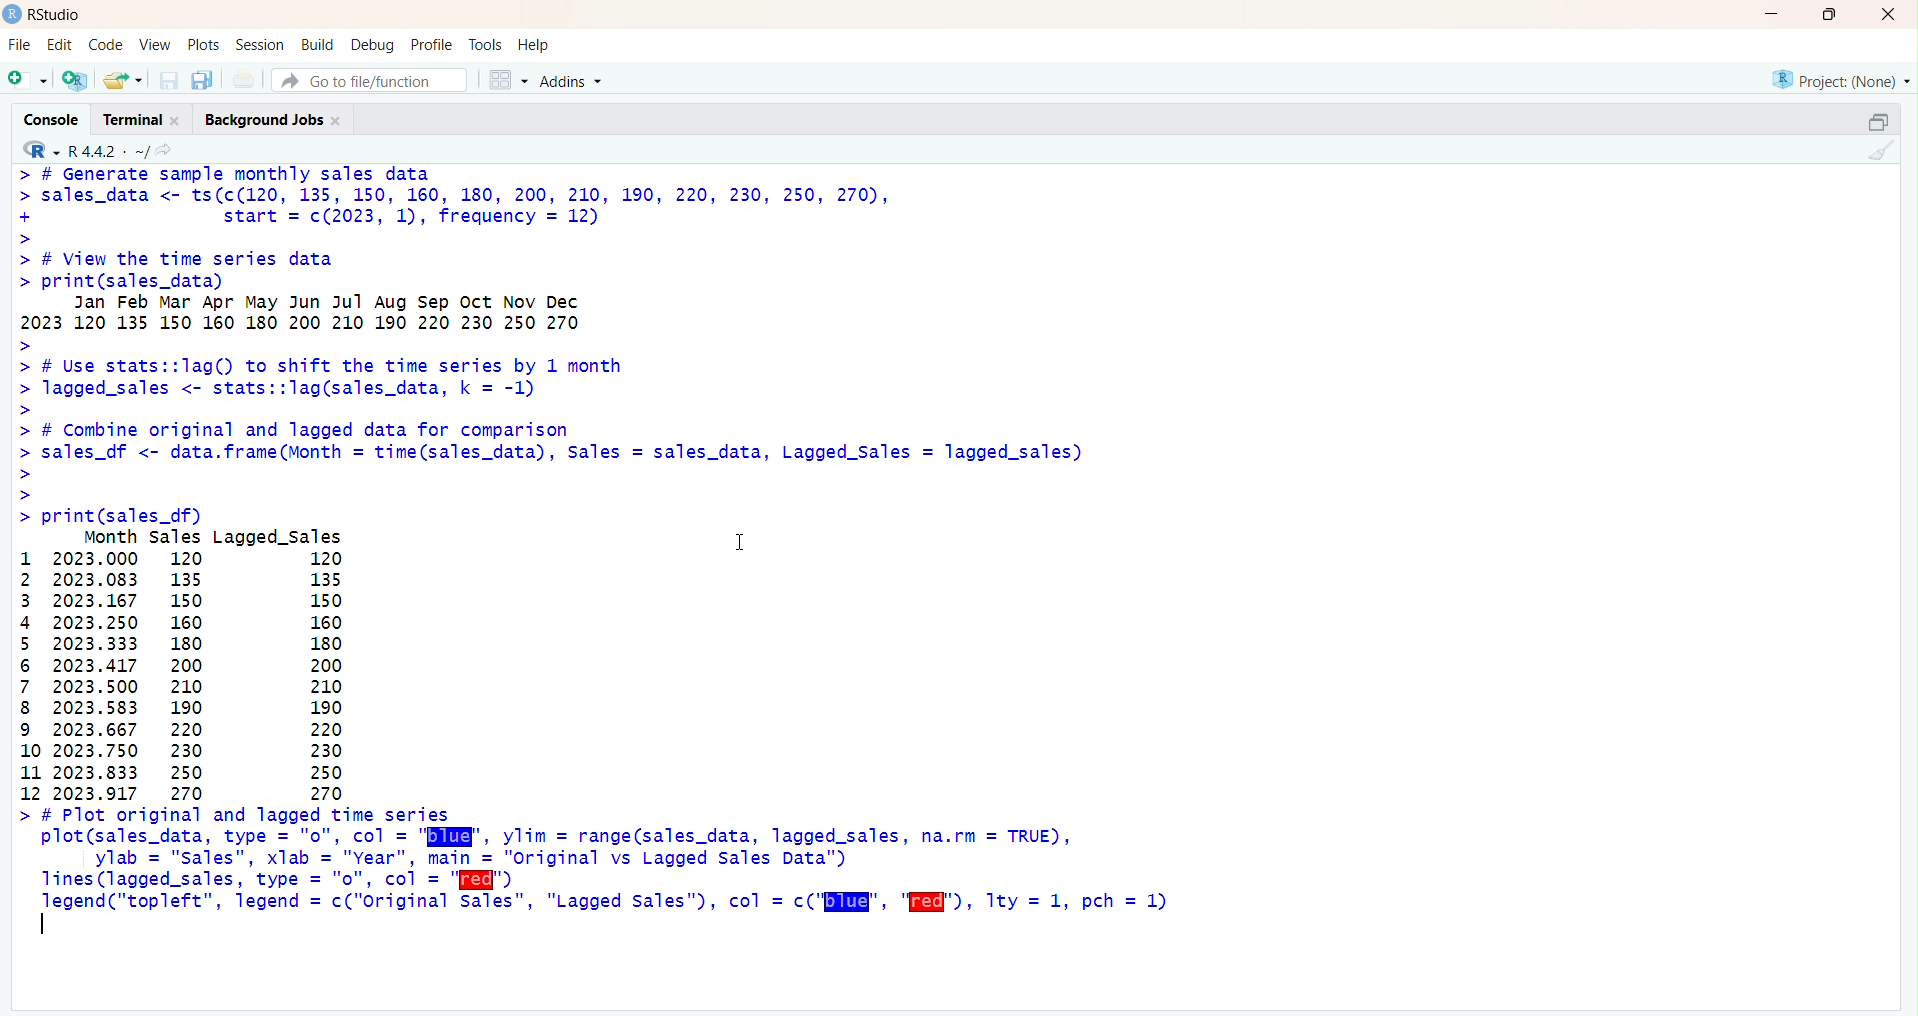 Image resolution: width=1918 pixels, height=1016 pixels. Describe the element at coordinates (26, 80) in the screenshot. I see `new script` at that location.